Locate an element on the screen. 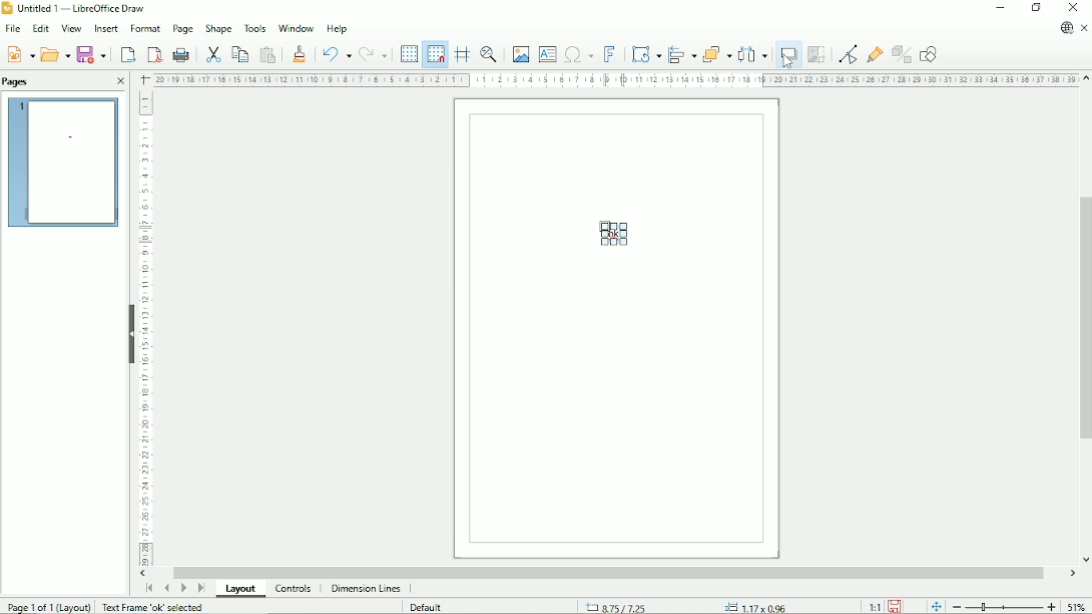 Image resolution: width=1092 pixels, height=614 pixels. Untitled 1 - LibreOffice Draw is located at coordinates (79, 8).